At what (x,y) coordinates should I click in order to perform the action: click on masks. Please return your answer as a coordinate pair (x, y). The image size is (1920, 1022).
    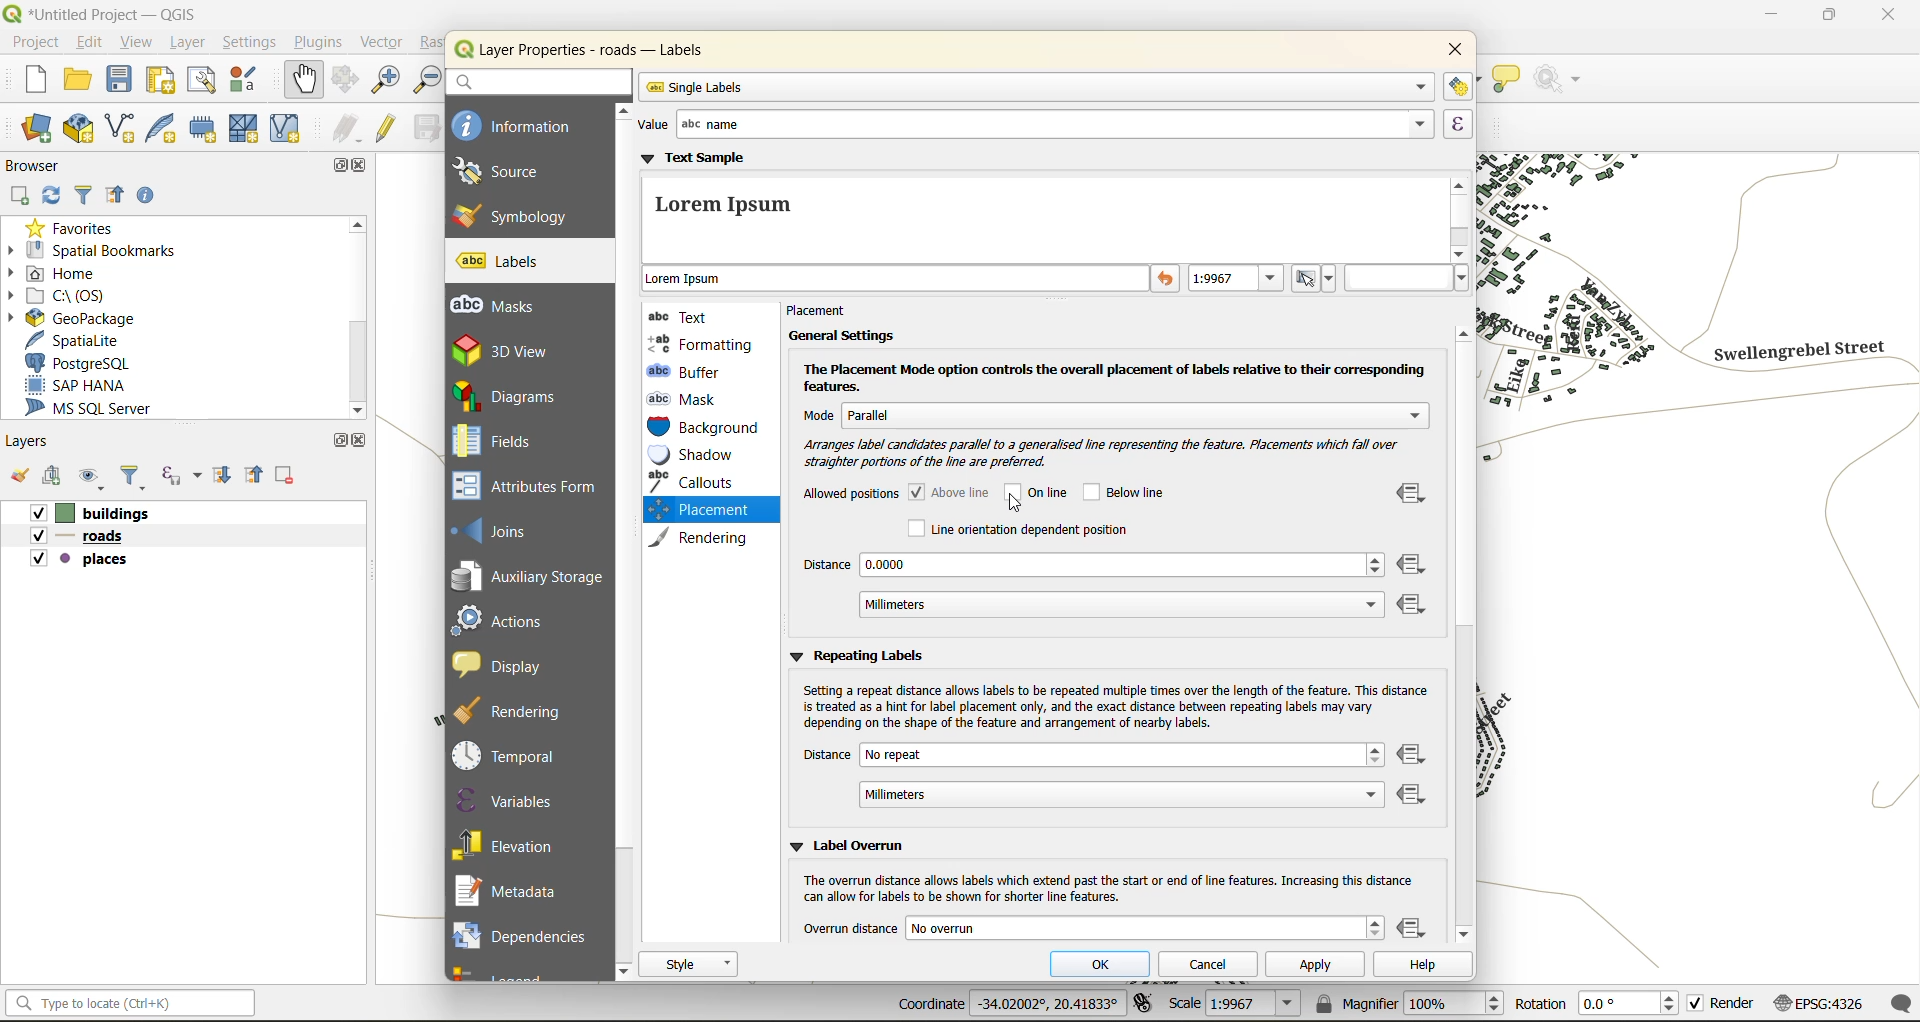
    Looking at the image, I should click on (504, 306).